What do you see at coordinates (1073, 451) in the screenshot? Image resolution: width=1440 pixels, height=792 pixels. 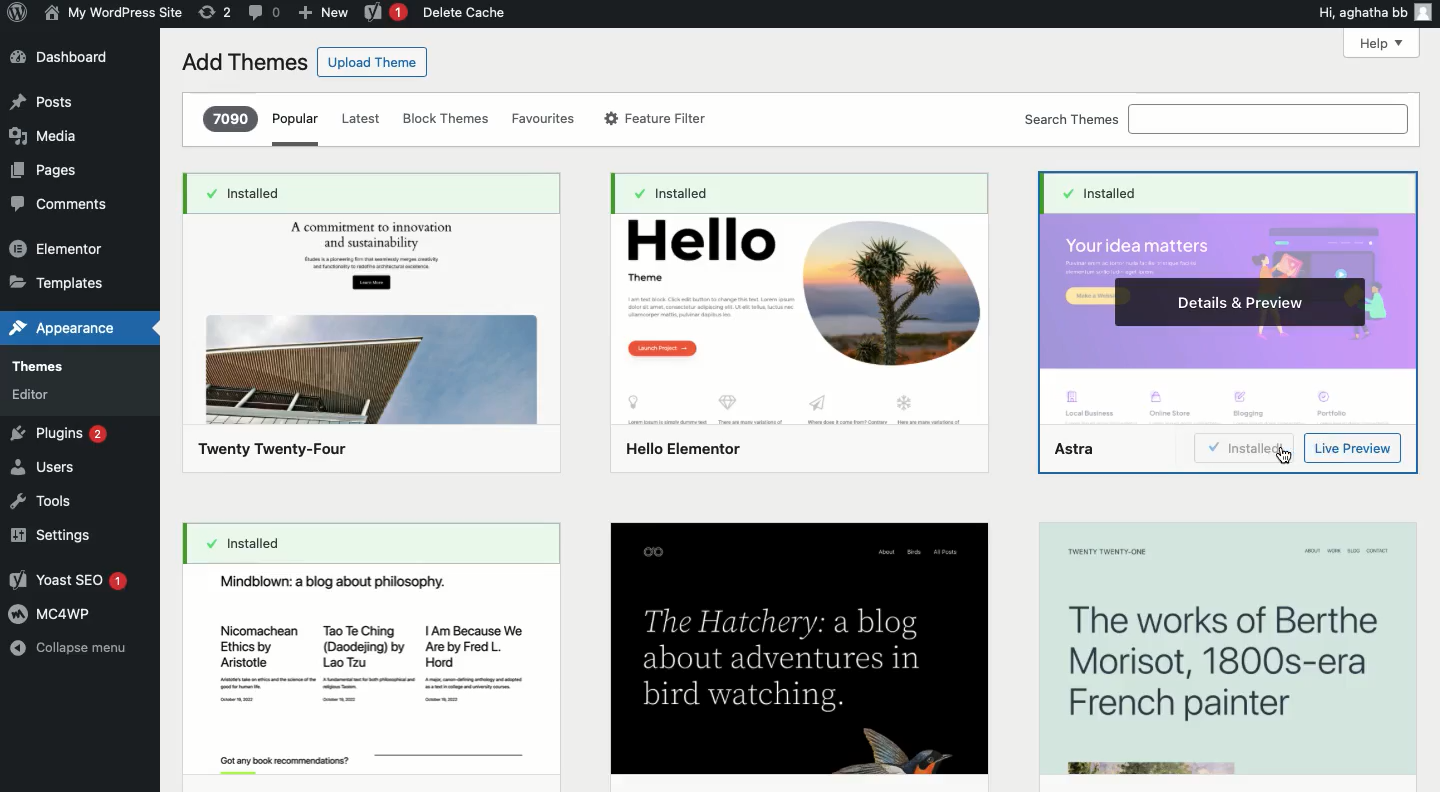 I see `Astra` at bounding box center [1073, 451].